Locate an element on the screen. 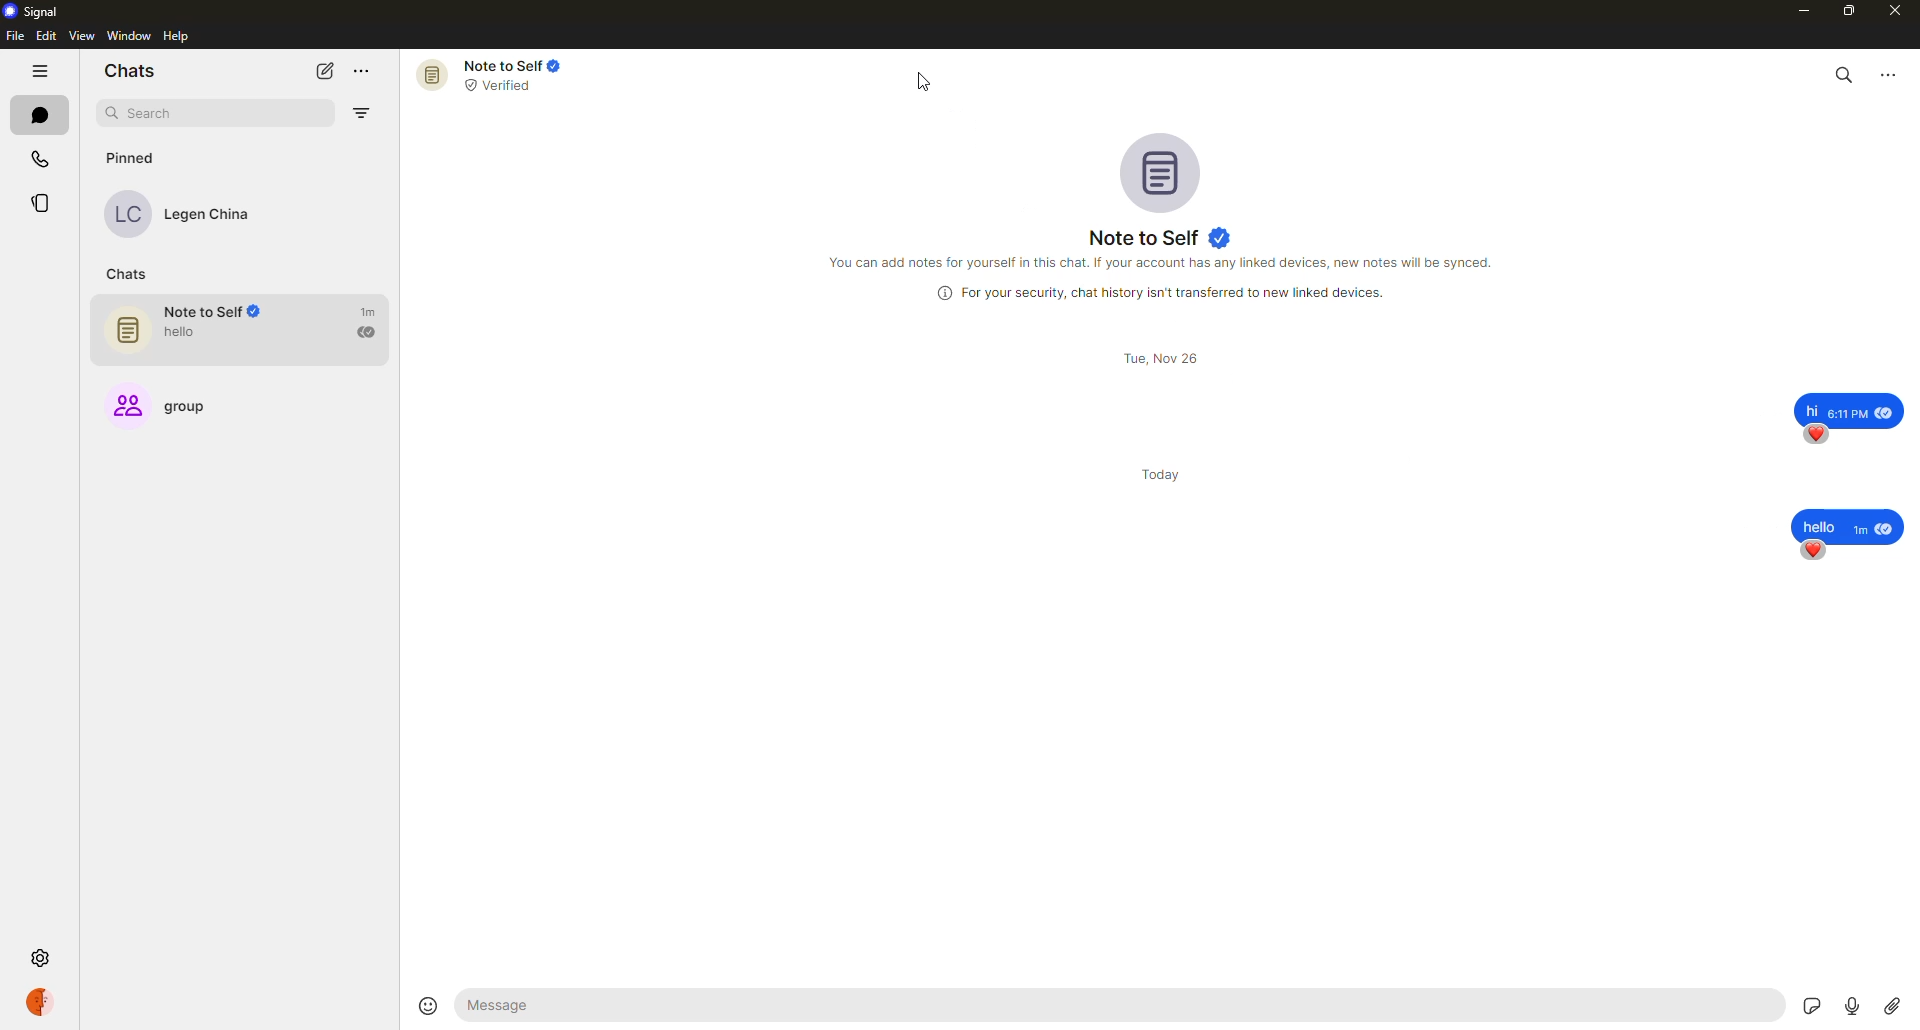 This screenshot has width=1920, height=1030. message is located at coordinates (630, 1006).